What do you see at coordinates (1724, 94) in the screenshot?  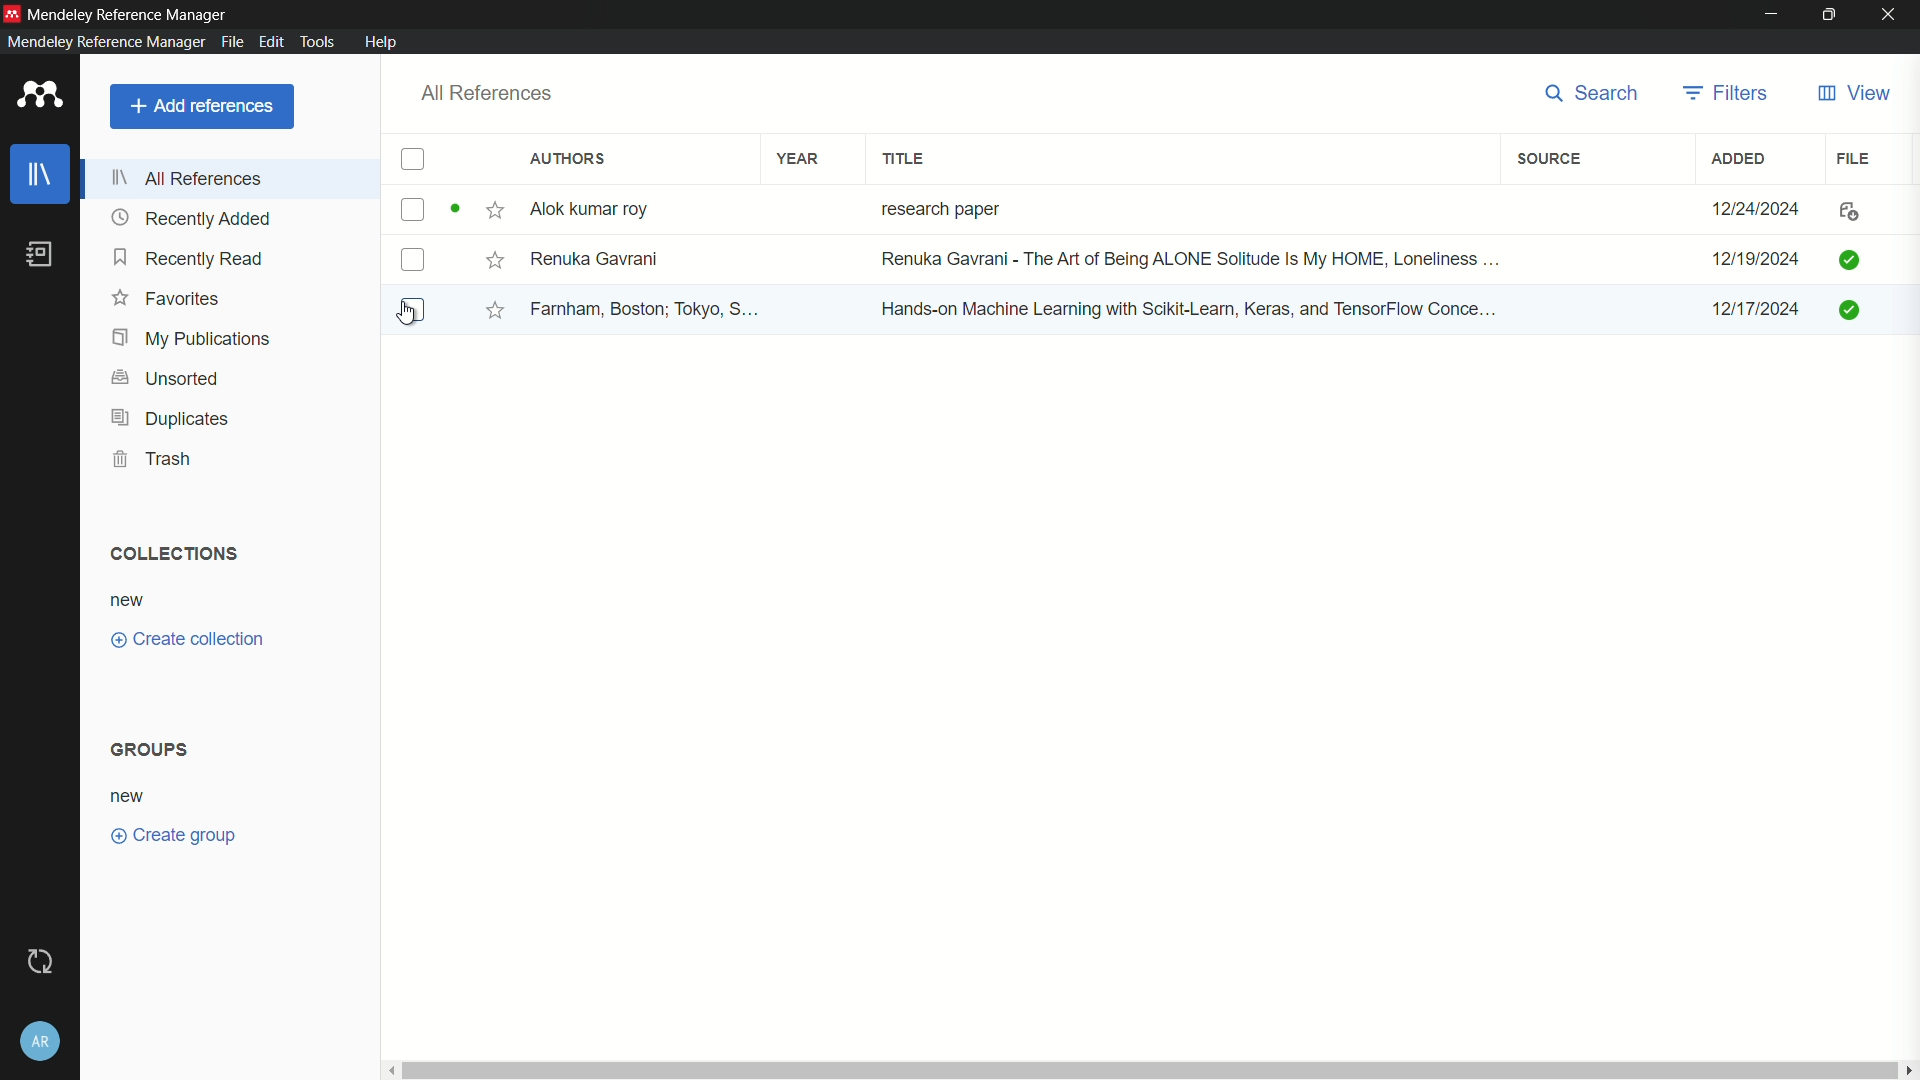 I see `filters` at bounding box center [1724, 94].